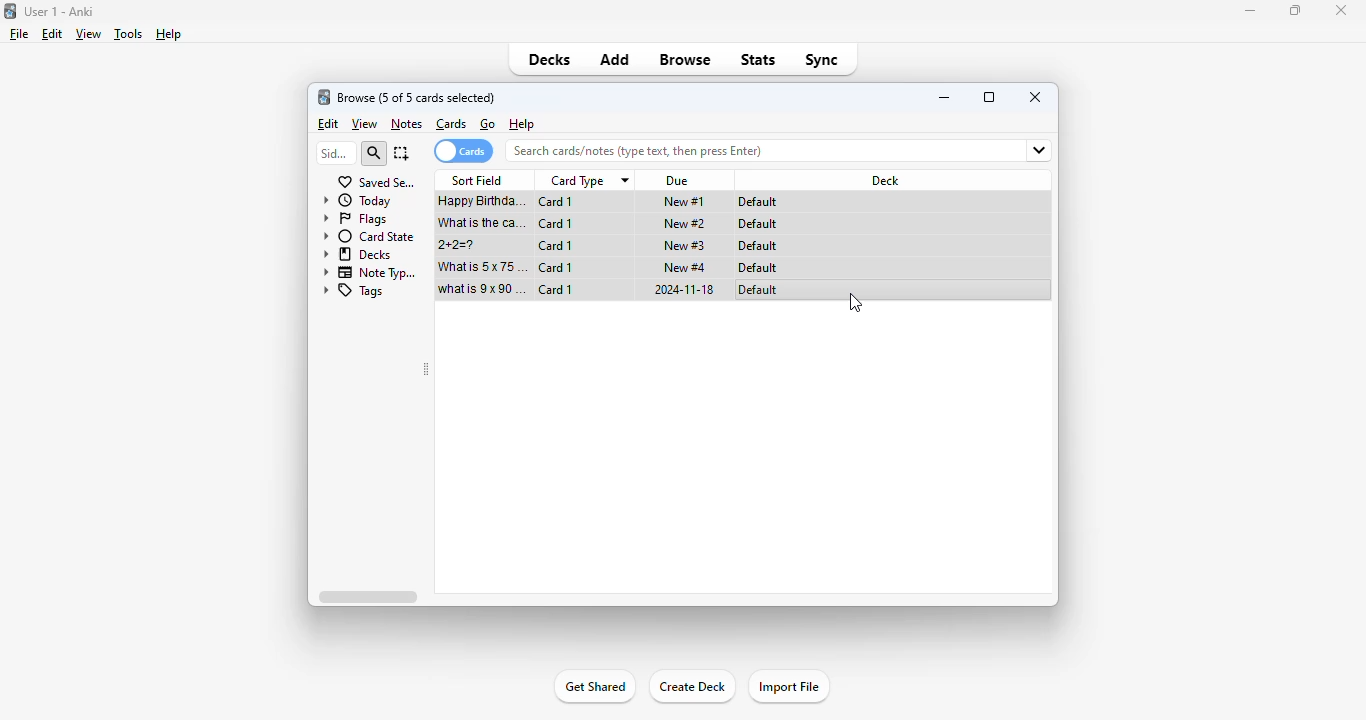 Image resolution: width=1366 pixels, height=720 pixels. I want to click on file, so click(19, 34).